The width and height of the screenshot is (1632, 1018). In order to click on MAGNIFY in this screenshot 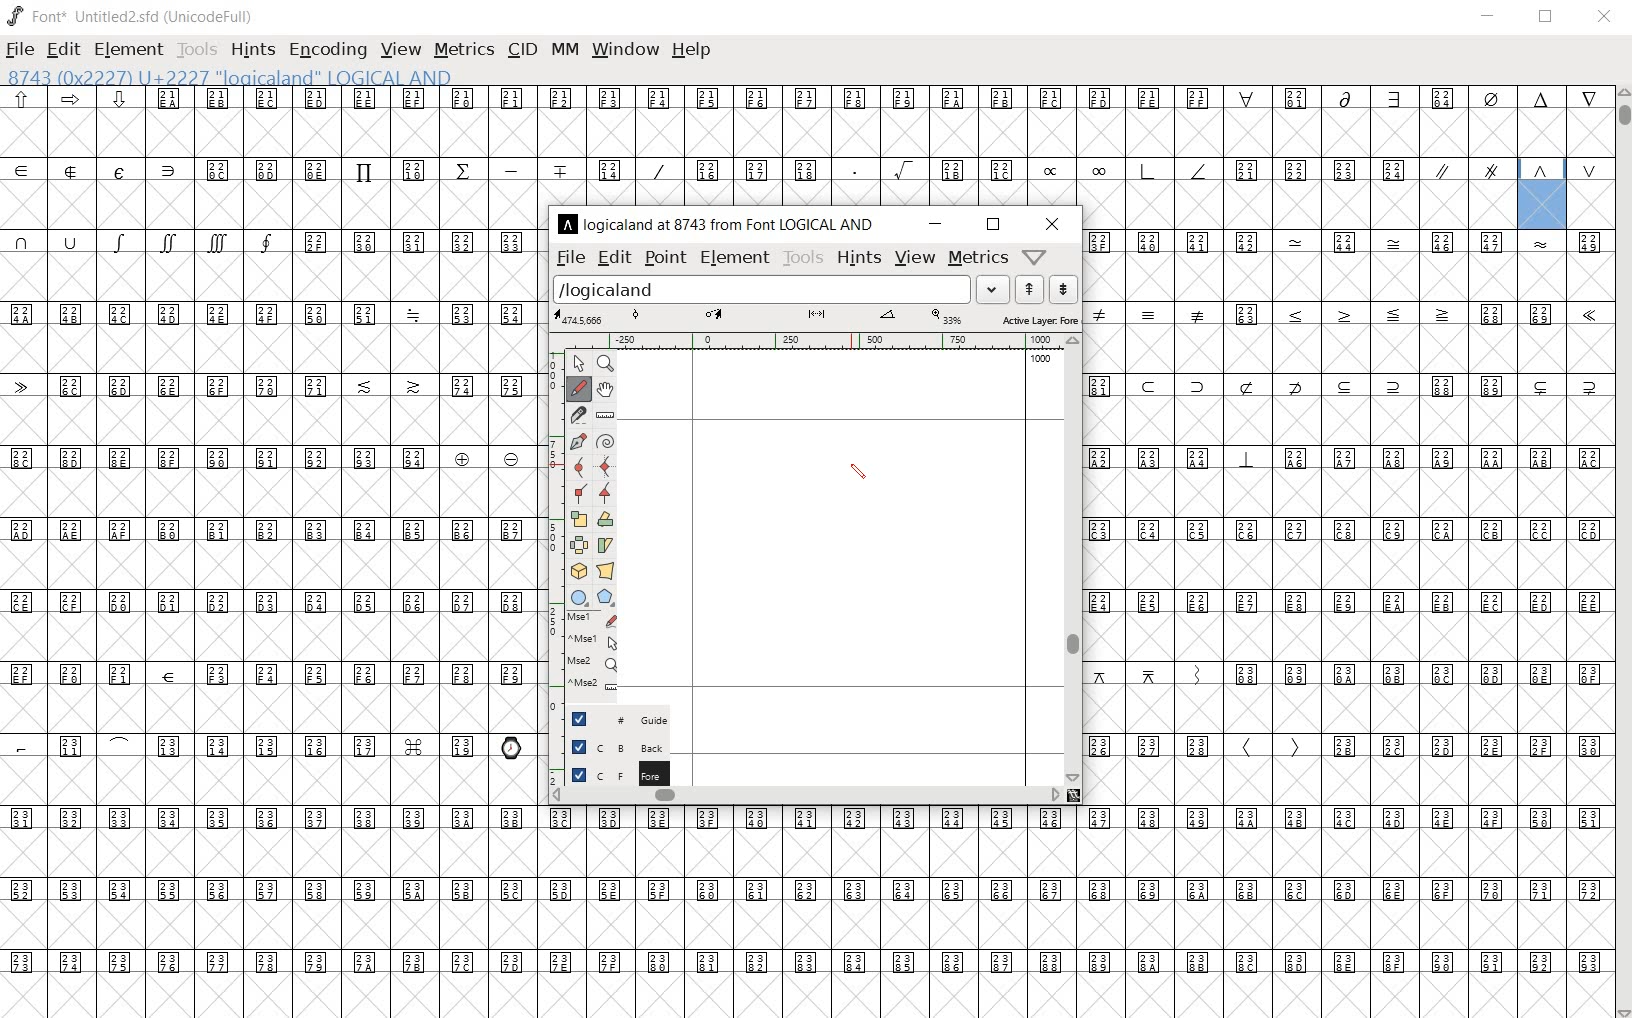, I will do `click(607, 365)`.